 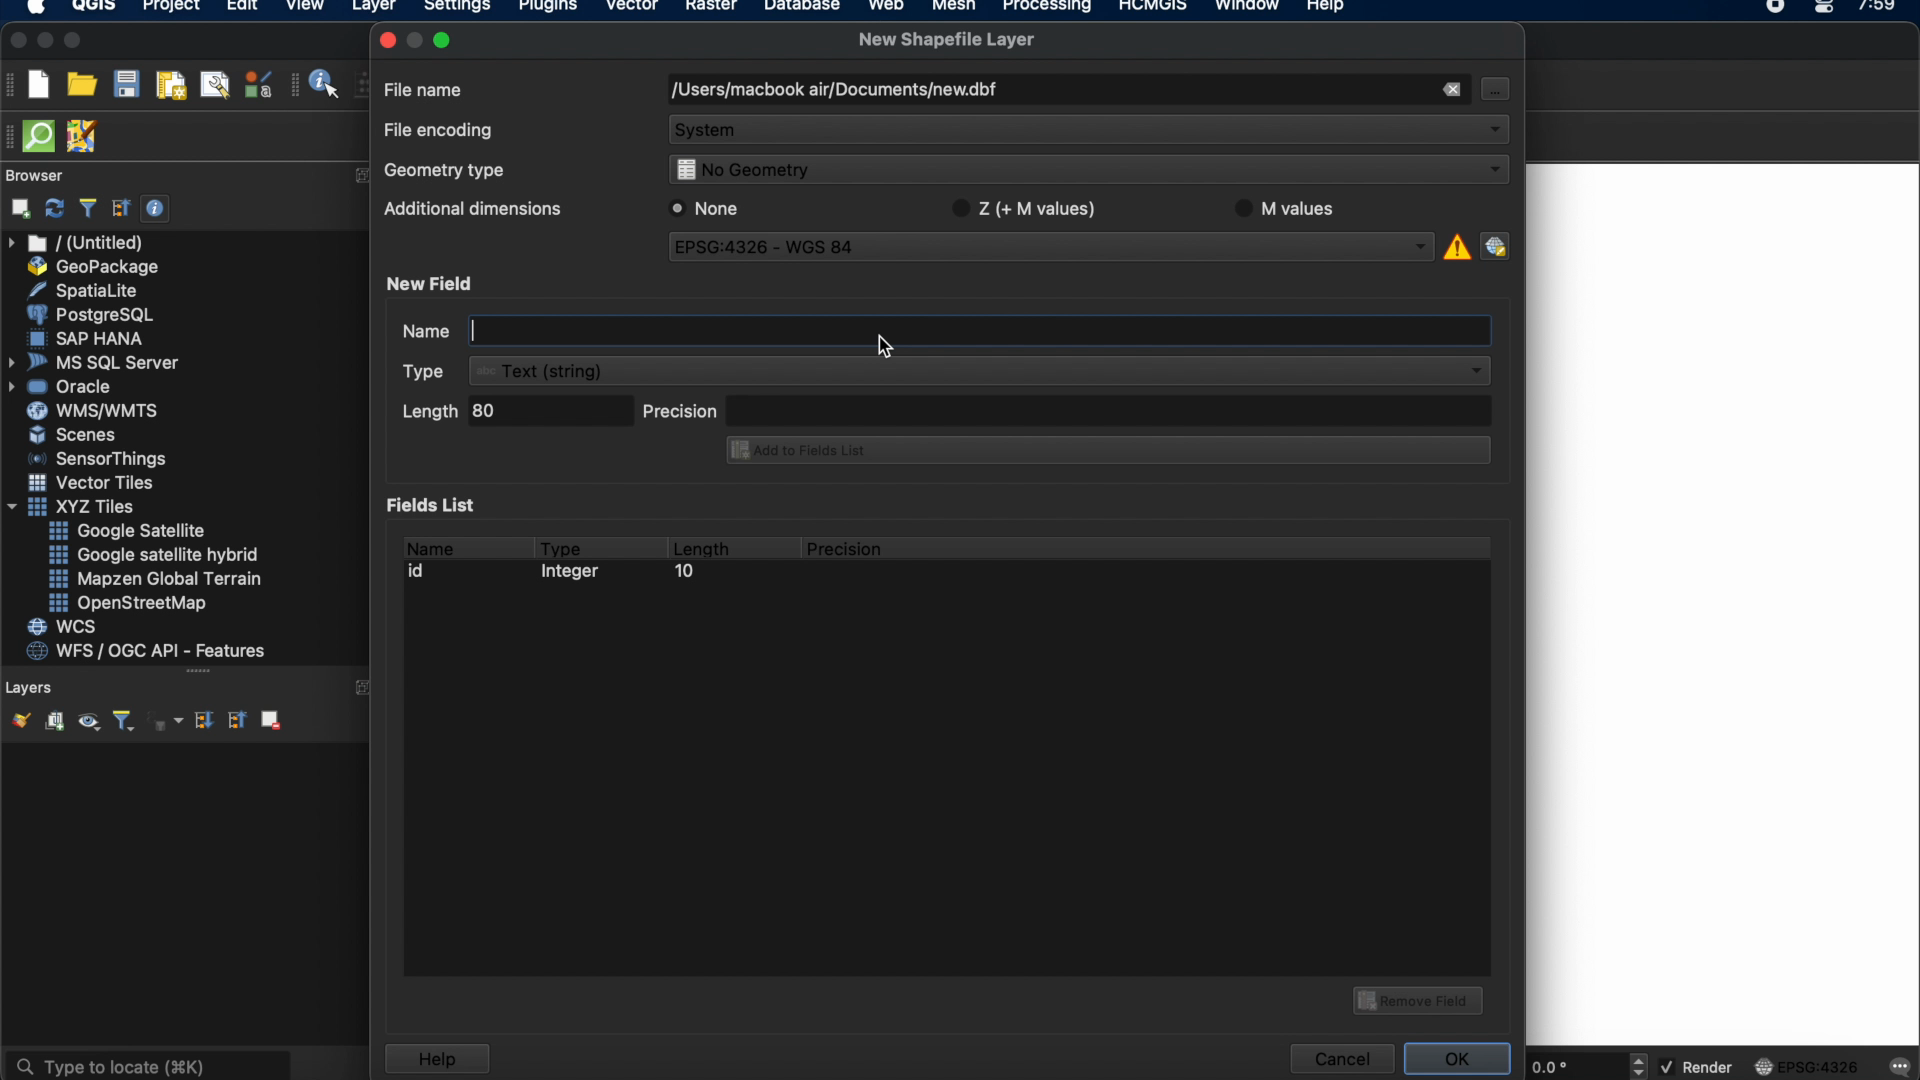 What do you see at coordinates (1067, 409) in the screenshot?
I see `precision` at bounding box center [1067, 409].